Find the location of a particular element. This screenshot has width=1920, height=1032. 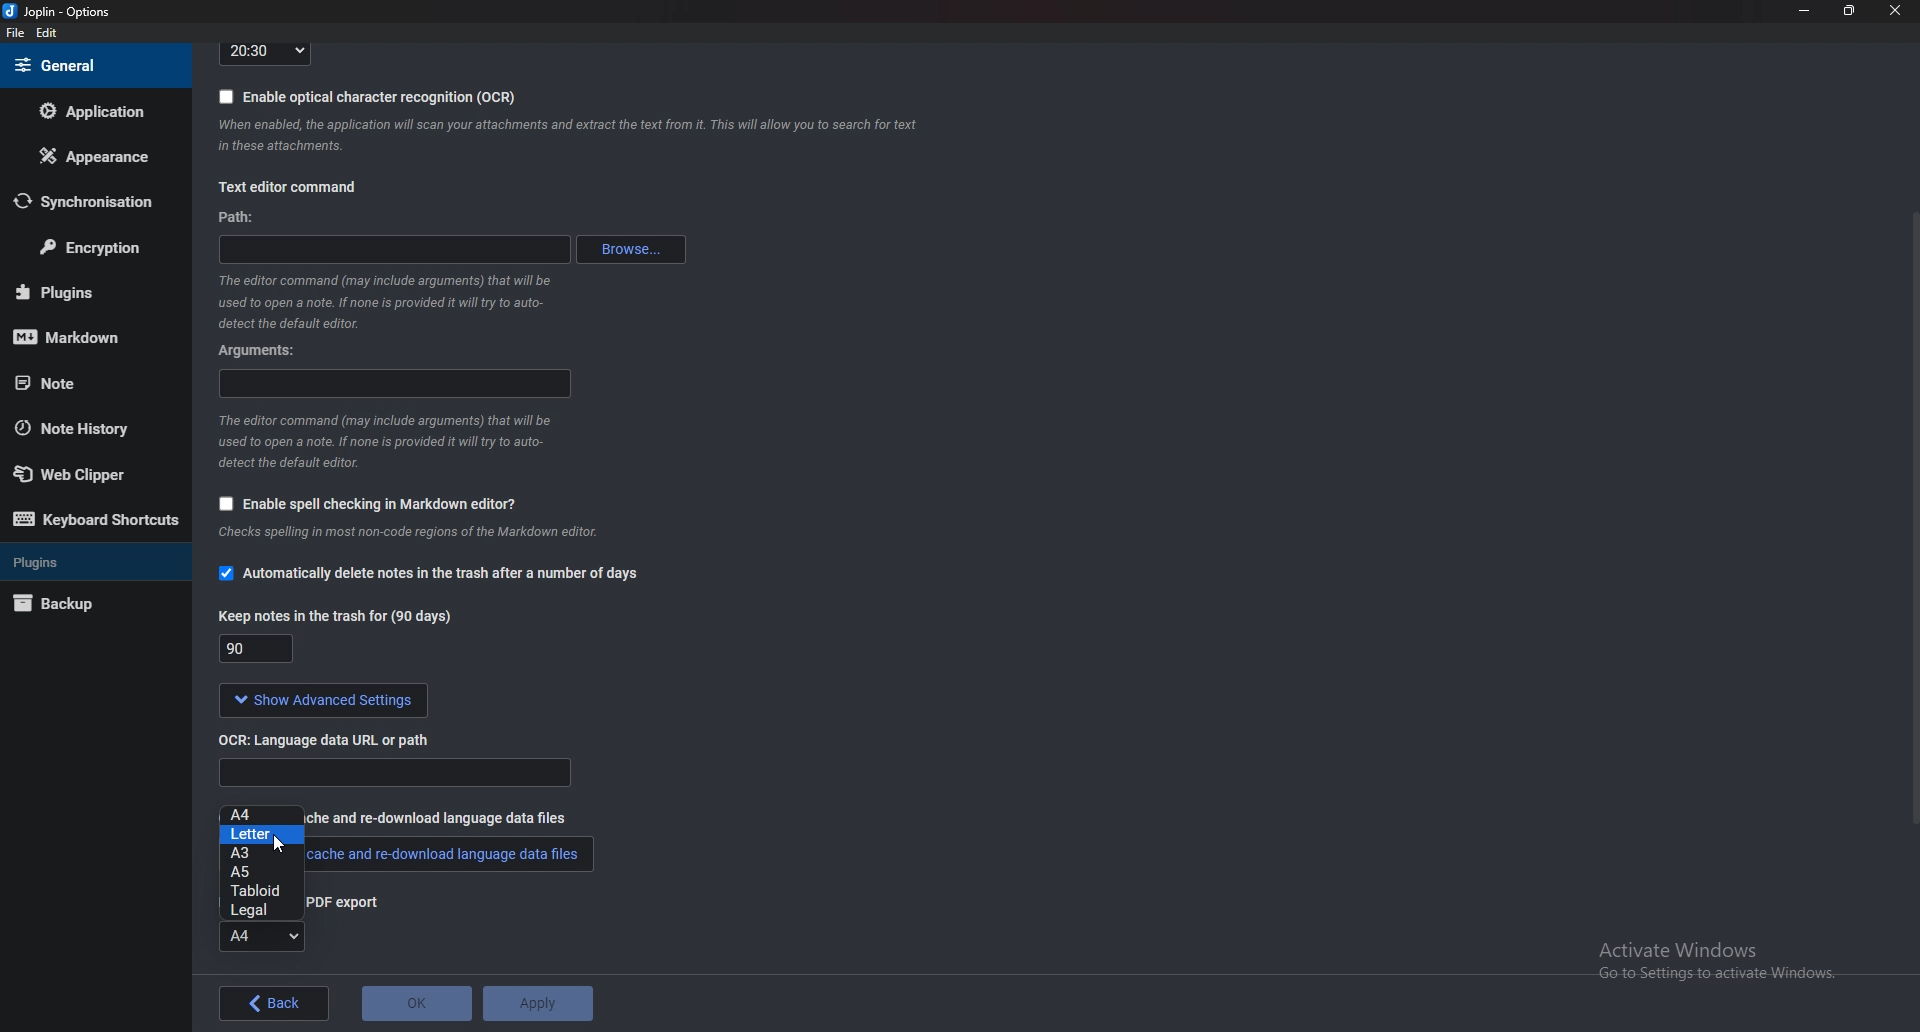

path is located at coordinates (239, 218).